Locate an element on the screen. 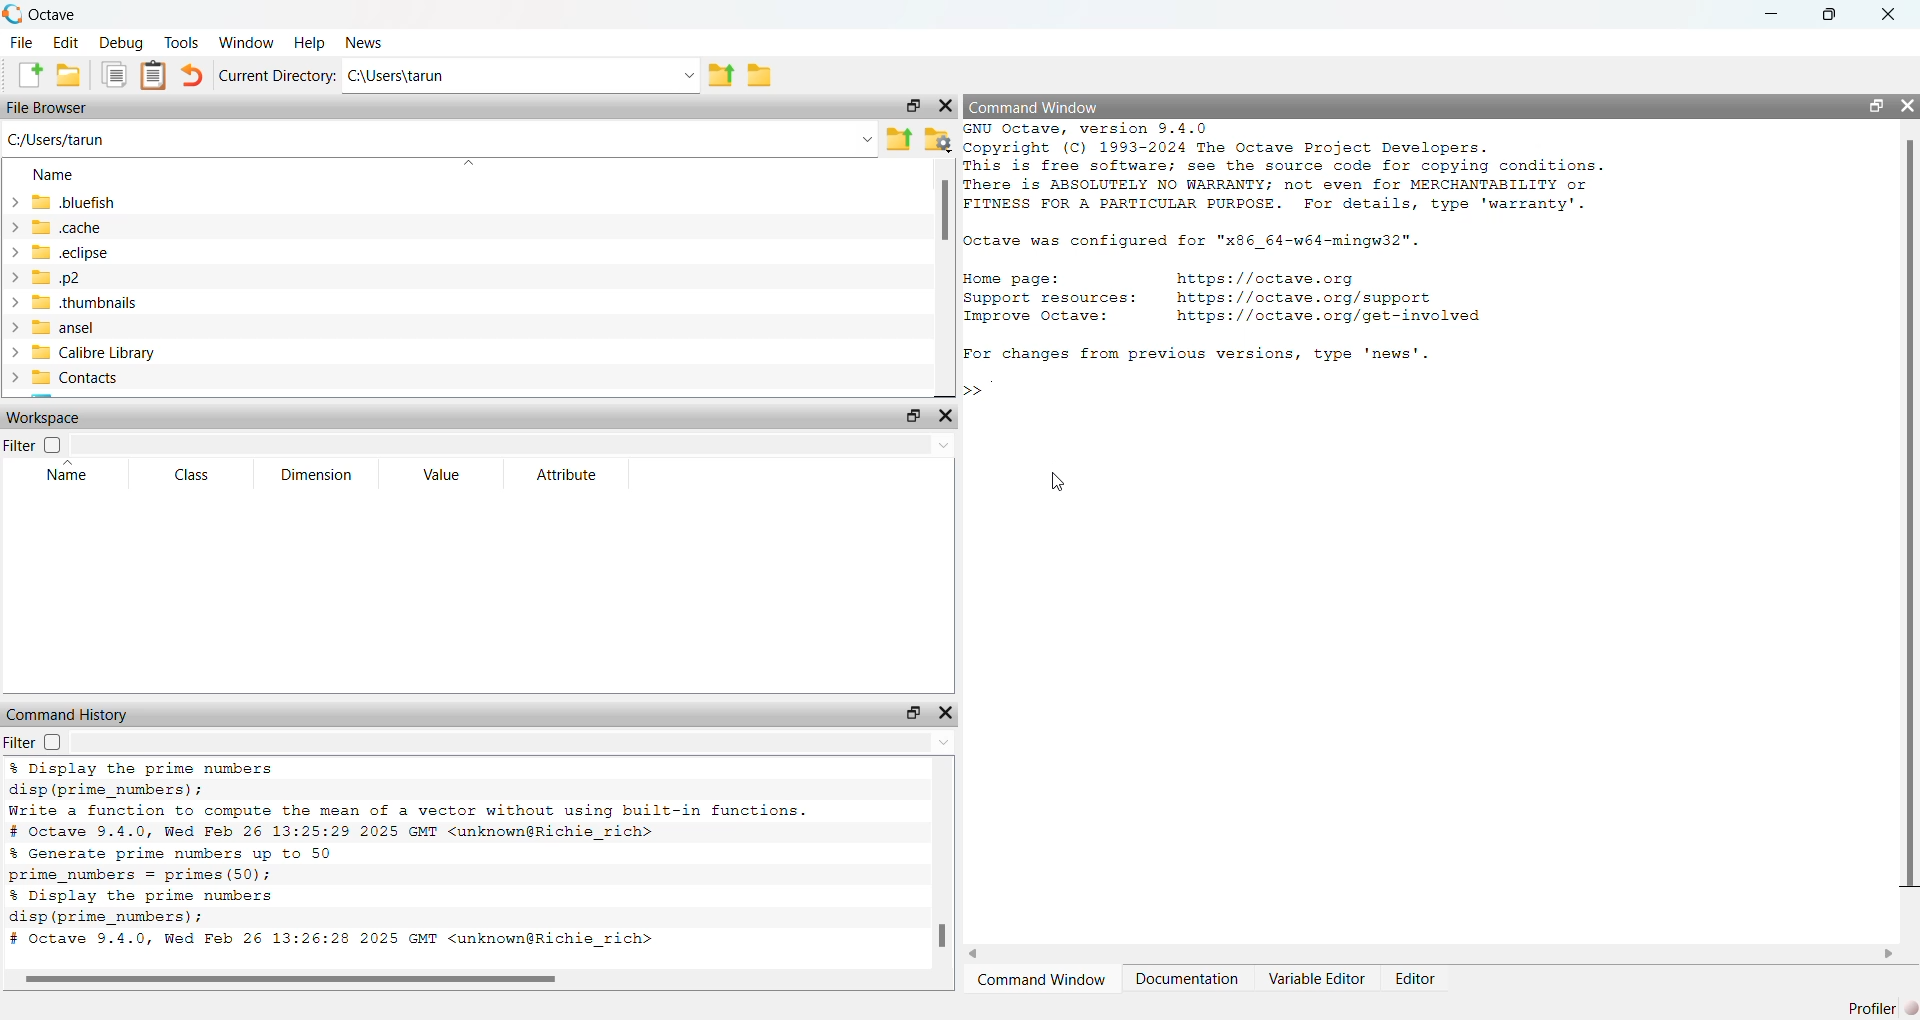 The image size is (1920, 1020). News is located at coordinates (365, 42).